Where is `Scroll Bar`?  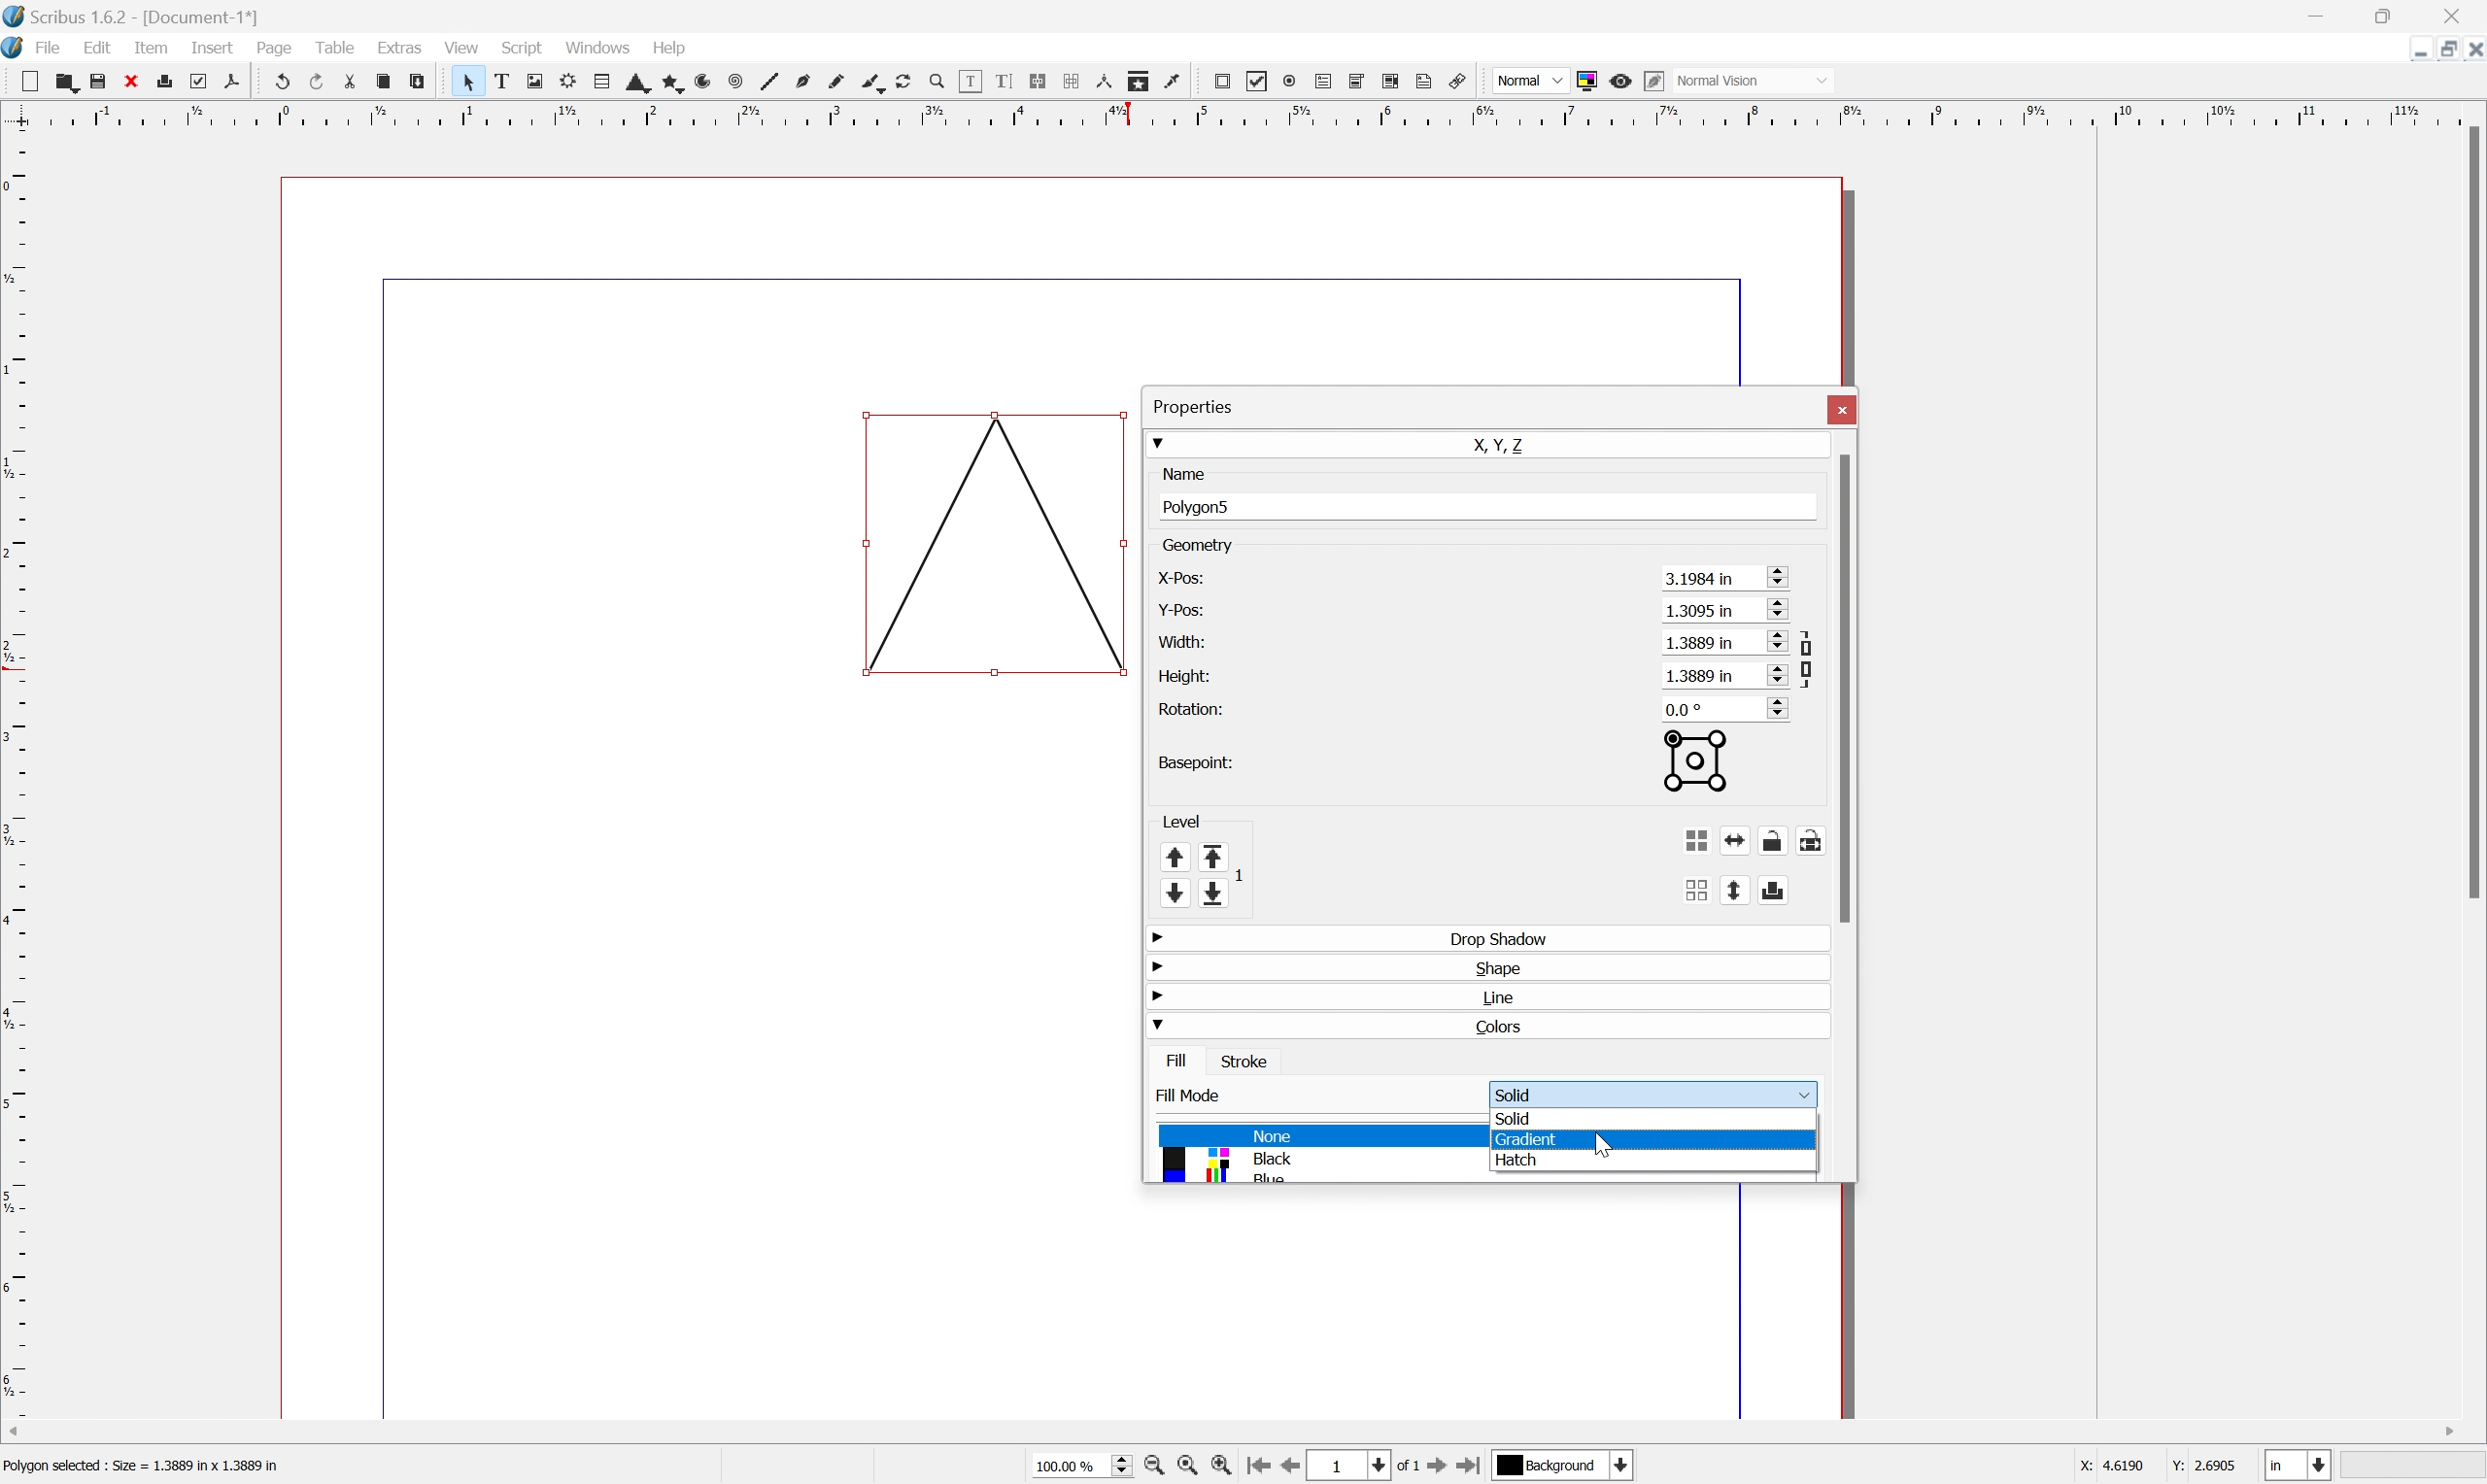
Scroll Bar is located at coordinates (2471, 513).